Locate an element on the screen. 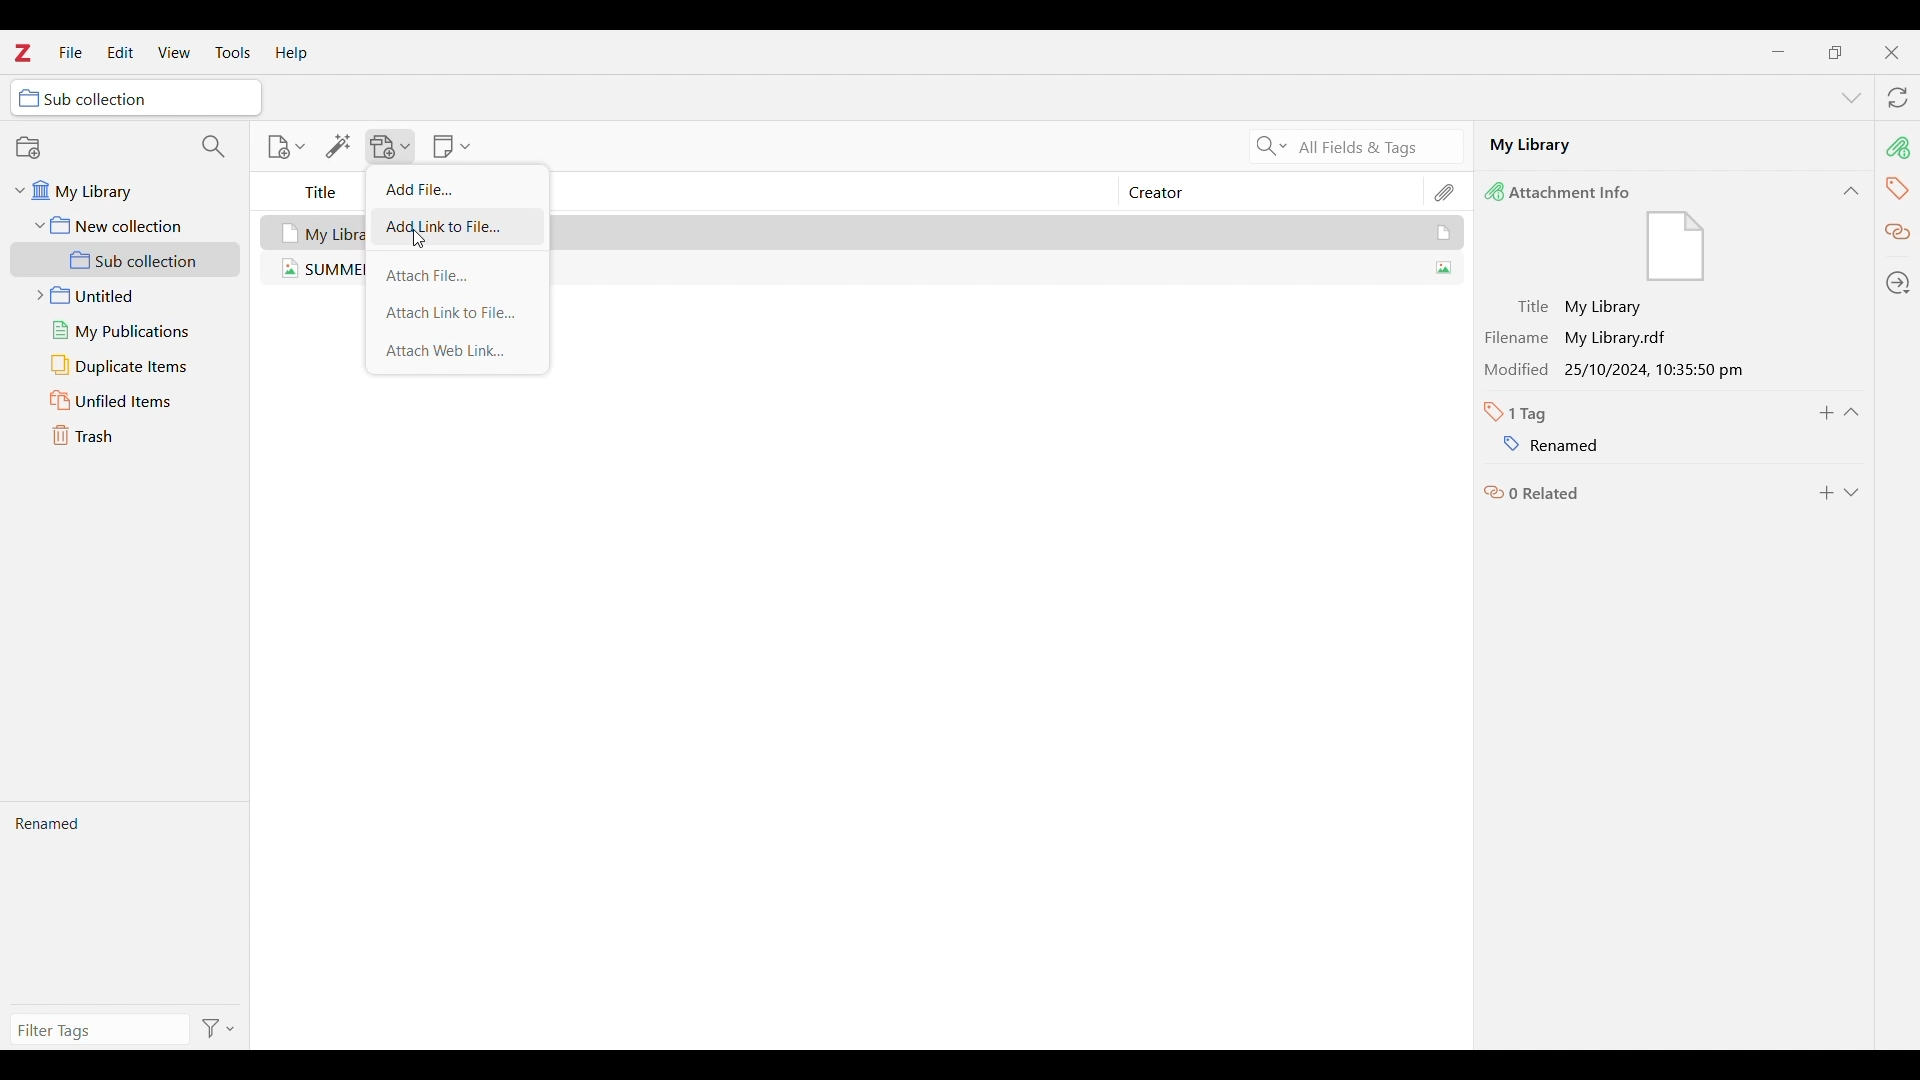 Image resolution: width=1920 pixels, height=1080 pixels. Number of tabs in selected file is located at coordinates (1522, 413).